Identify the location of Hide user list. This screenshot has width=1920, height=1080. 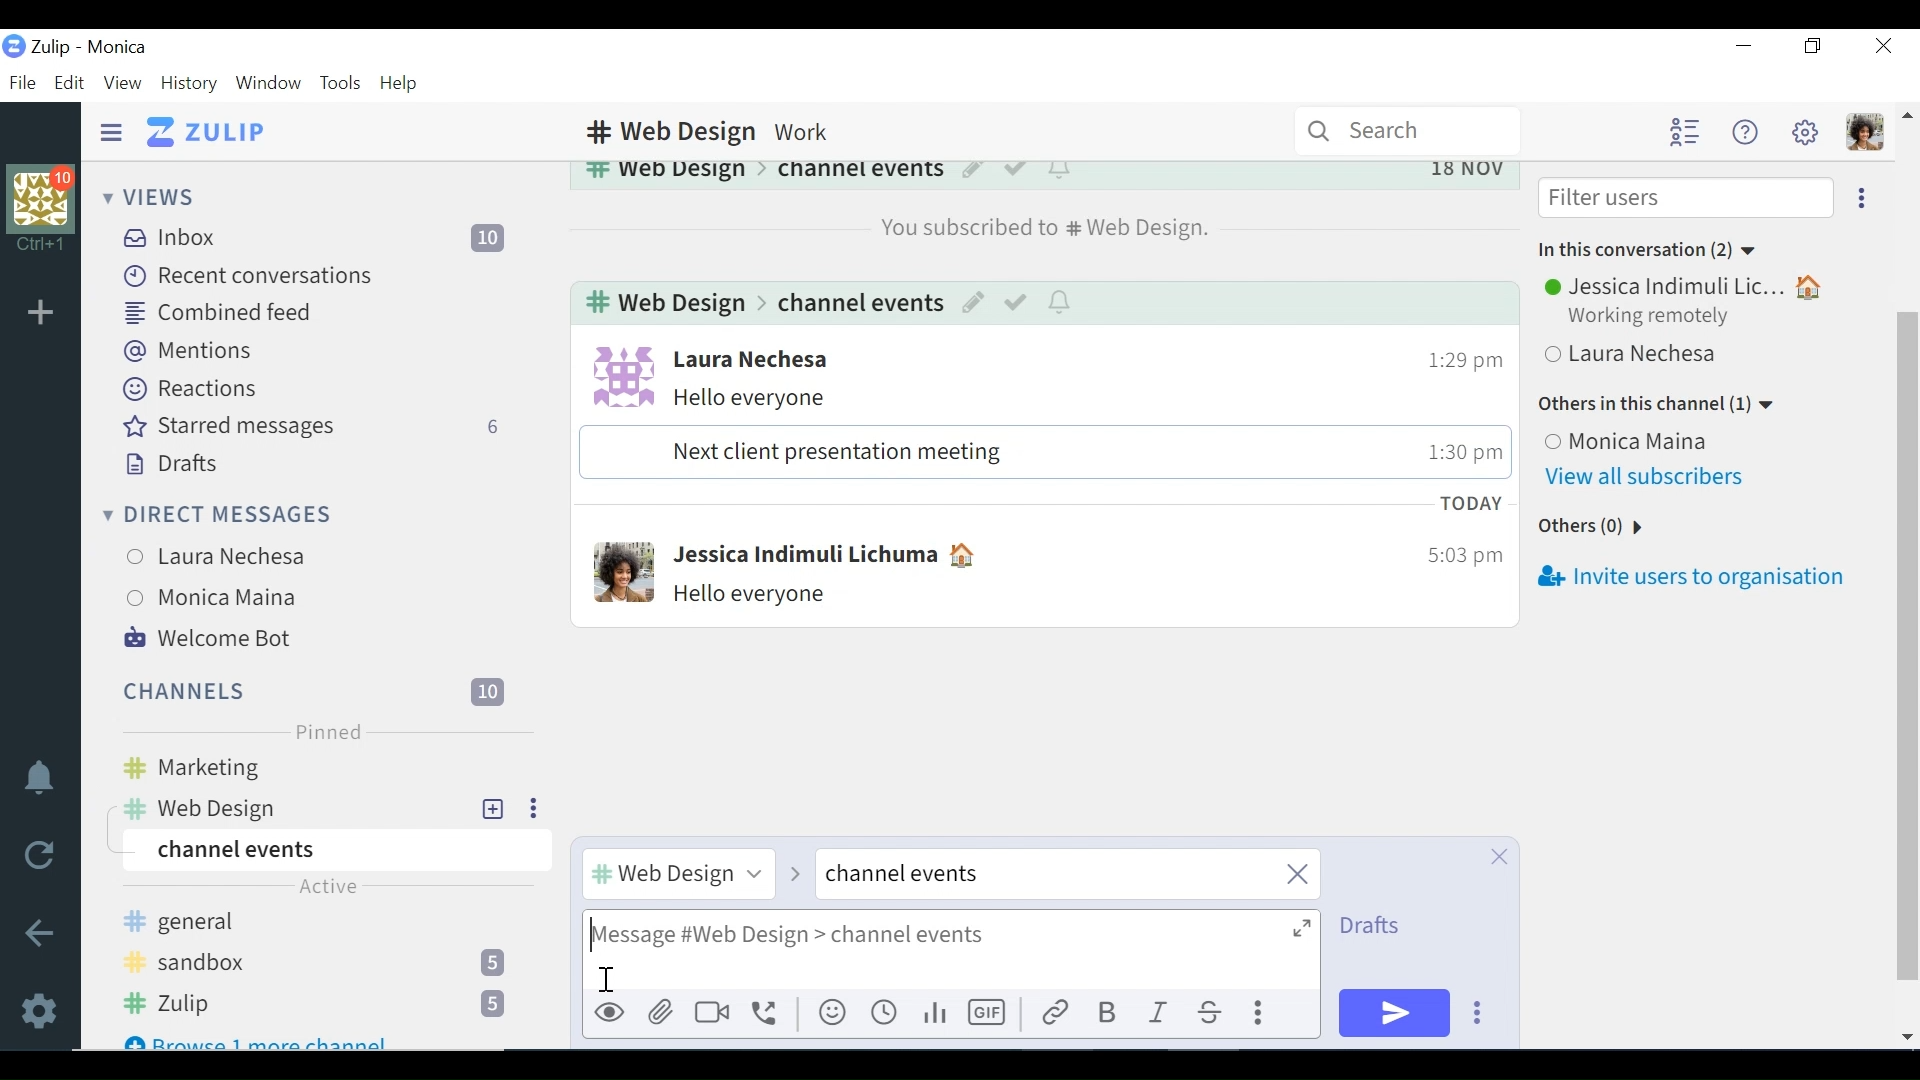
(1684, 133).